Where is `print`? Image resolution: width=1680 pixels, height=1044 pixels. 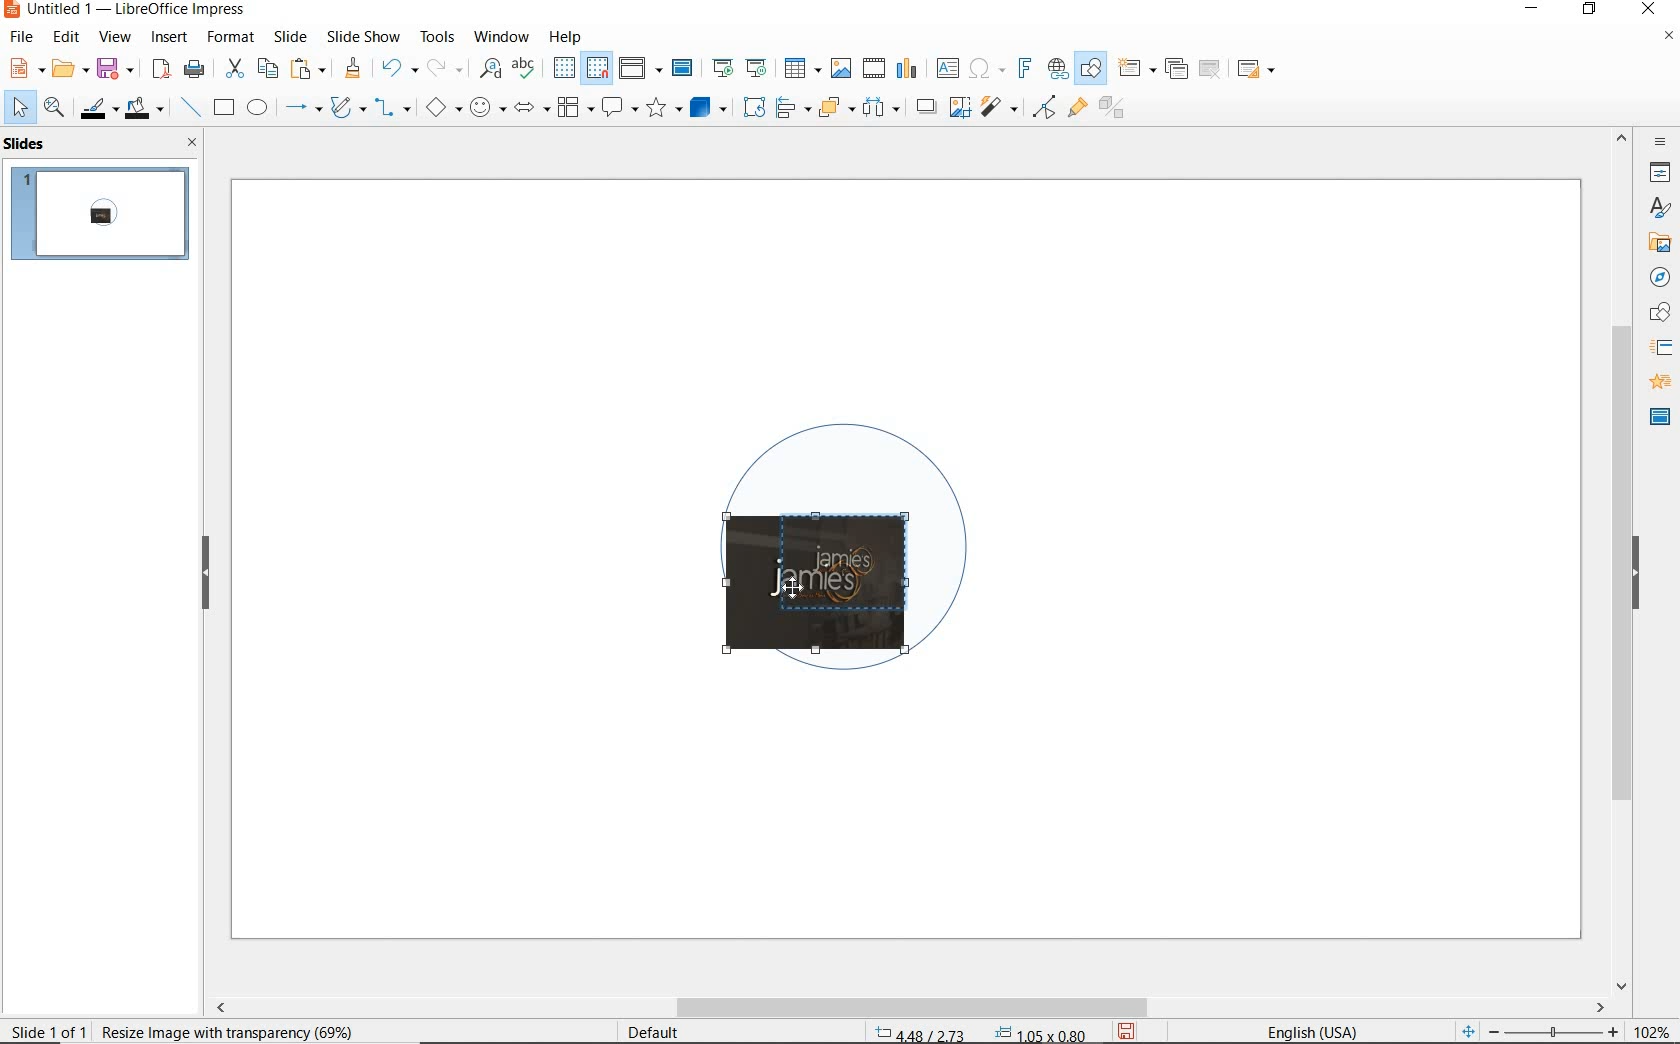 print is located at coordinates (194, 67).